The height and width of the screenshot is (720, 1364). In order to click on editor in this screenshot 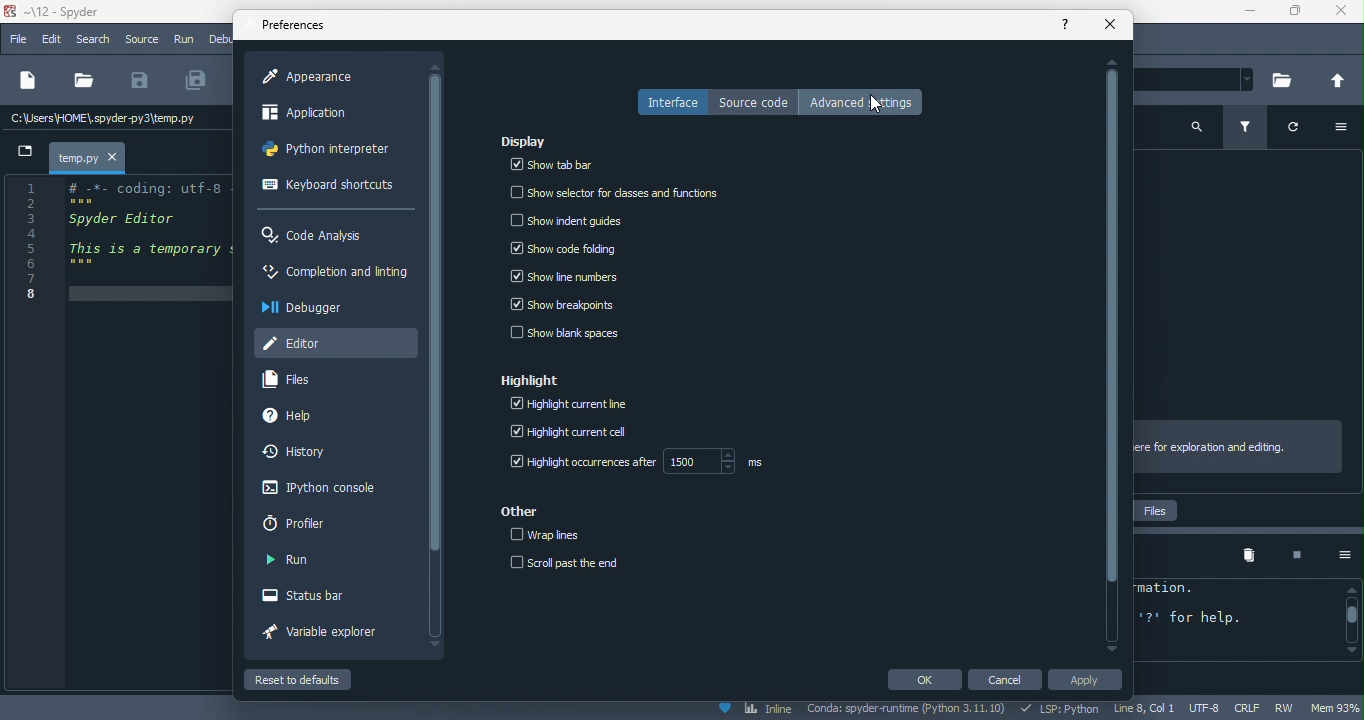, I will do `click(335, 341)`.